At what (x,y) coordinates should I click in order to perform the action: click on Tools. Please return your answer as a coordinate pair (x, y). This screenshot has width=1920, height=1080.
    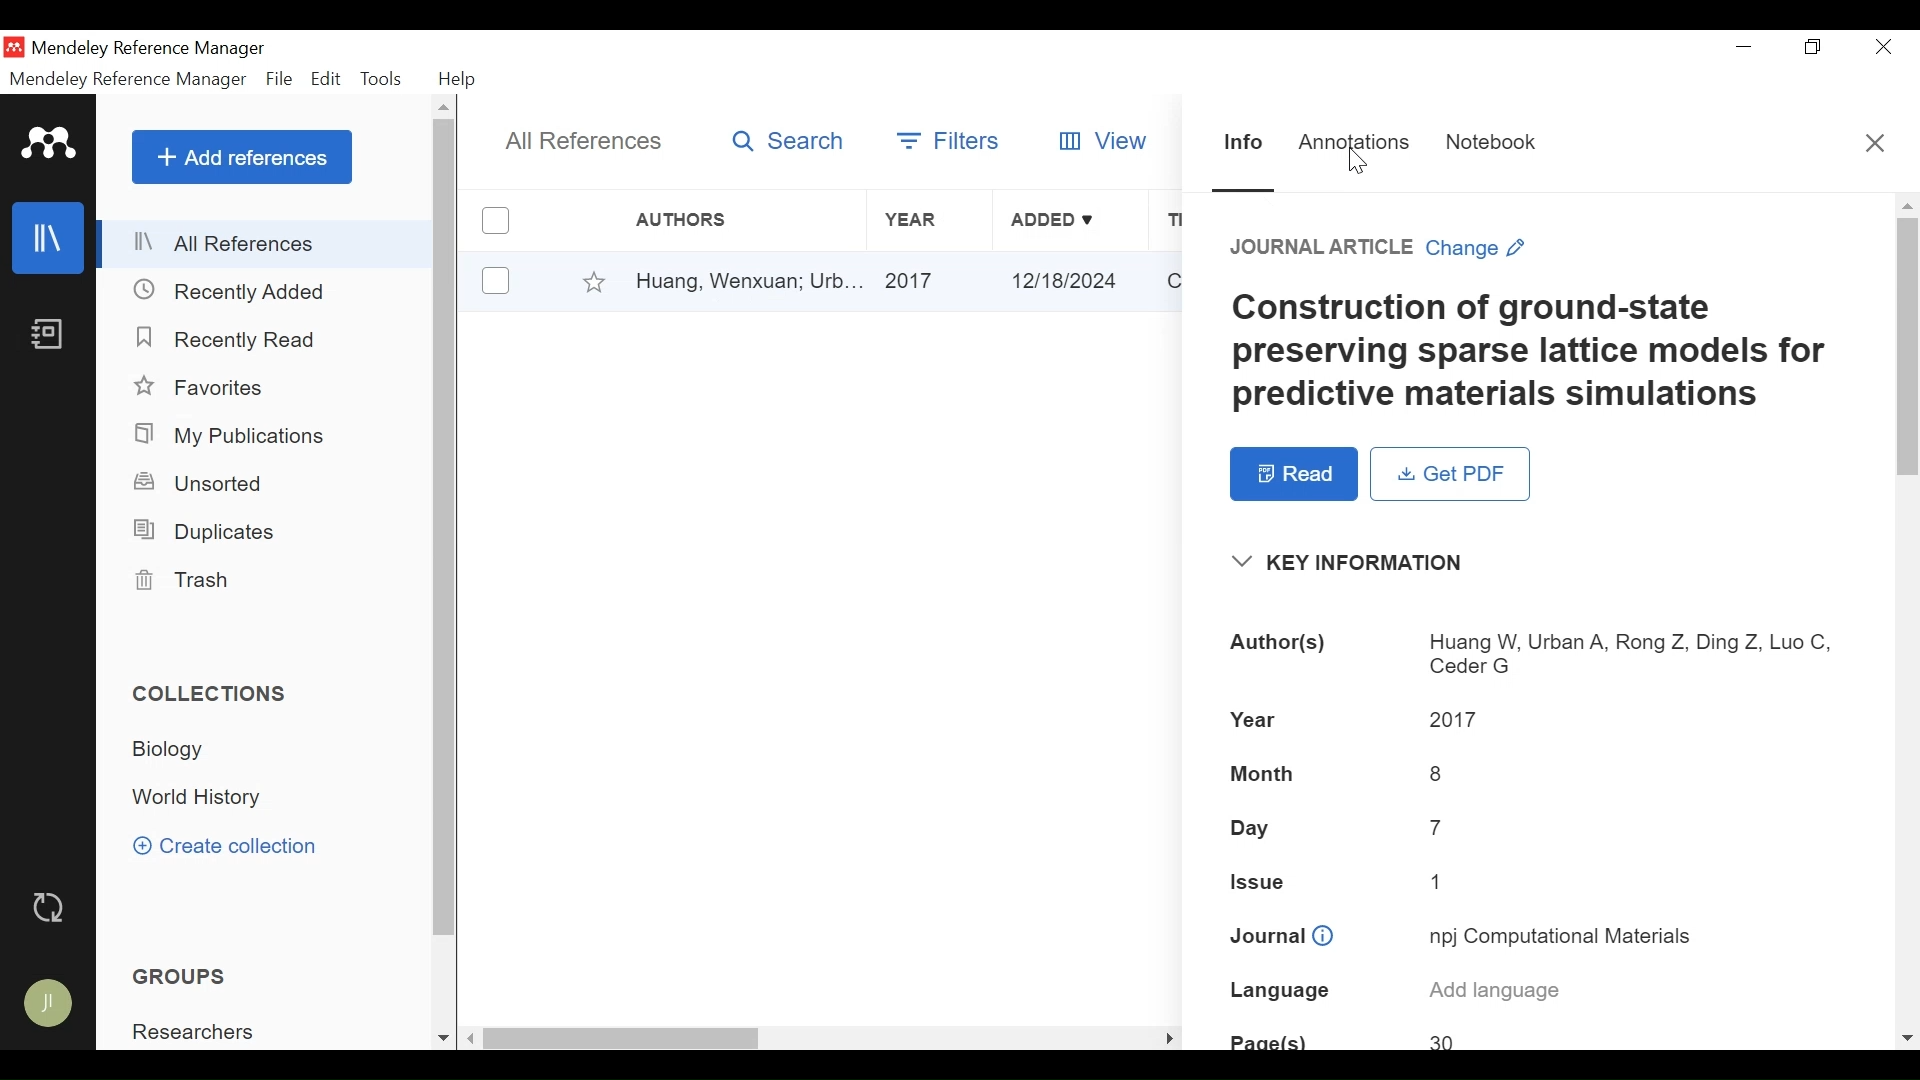
    Looking at the image, I should click on (385, 79).